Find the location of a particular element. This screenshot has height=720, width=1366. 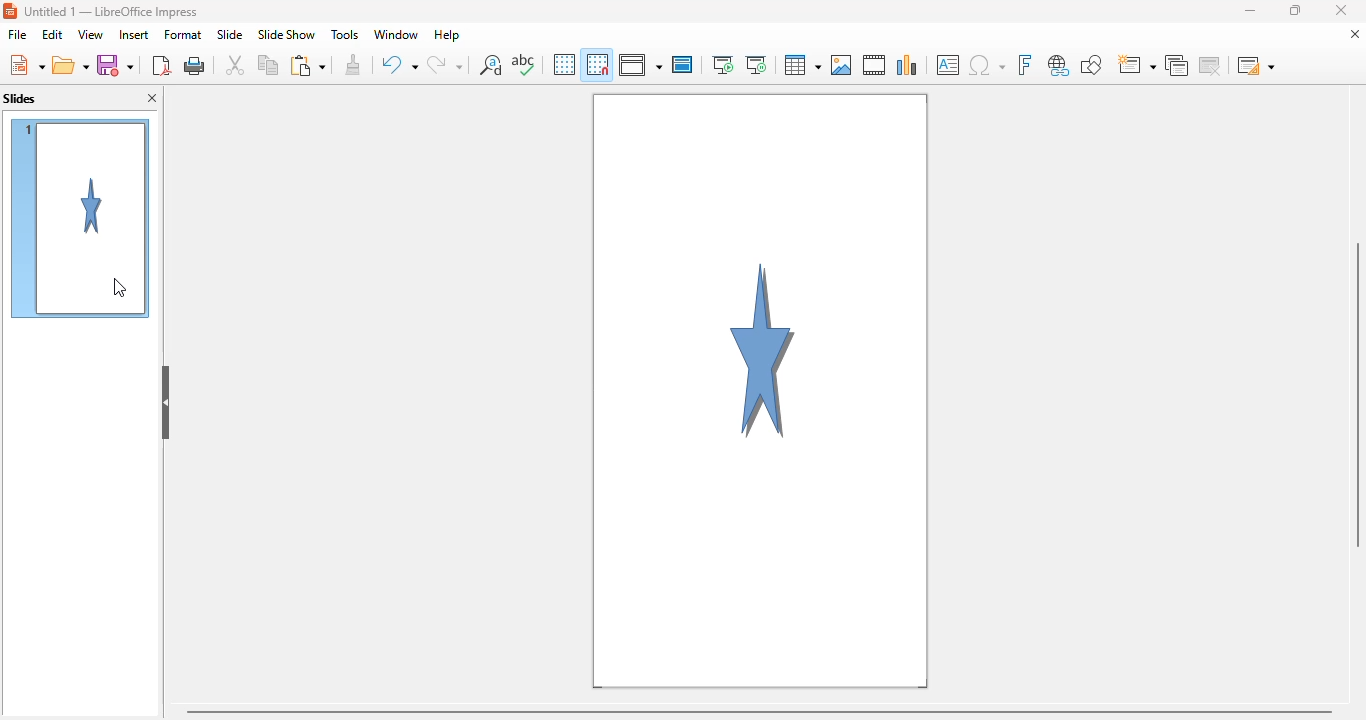

close pane is located at coordinates (152, 98).